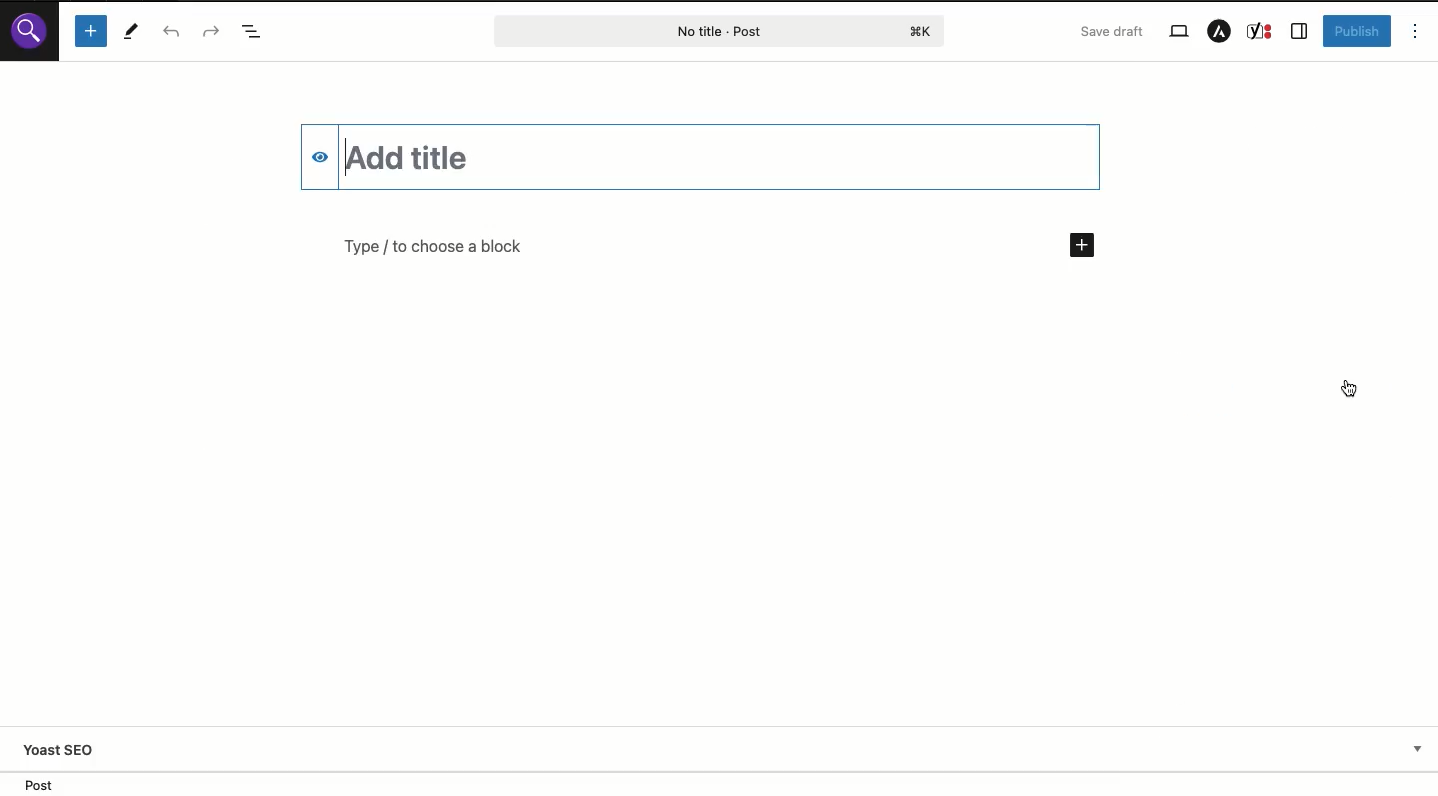 This screenshot has width=1438, height=796. I want to click on WordPress site logo, so click(31, 31).